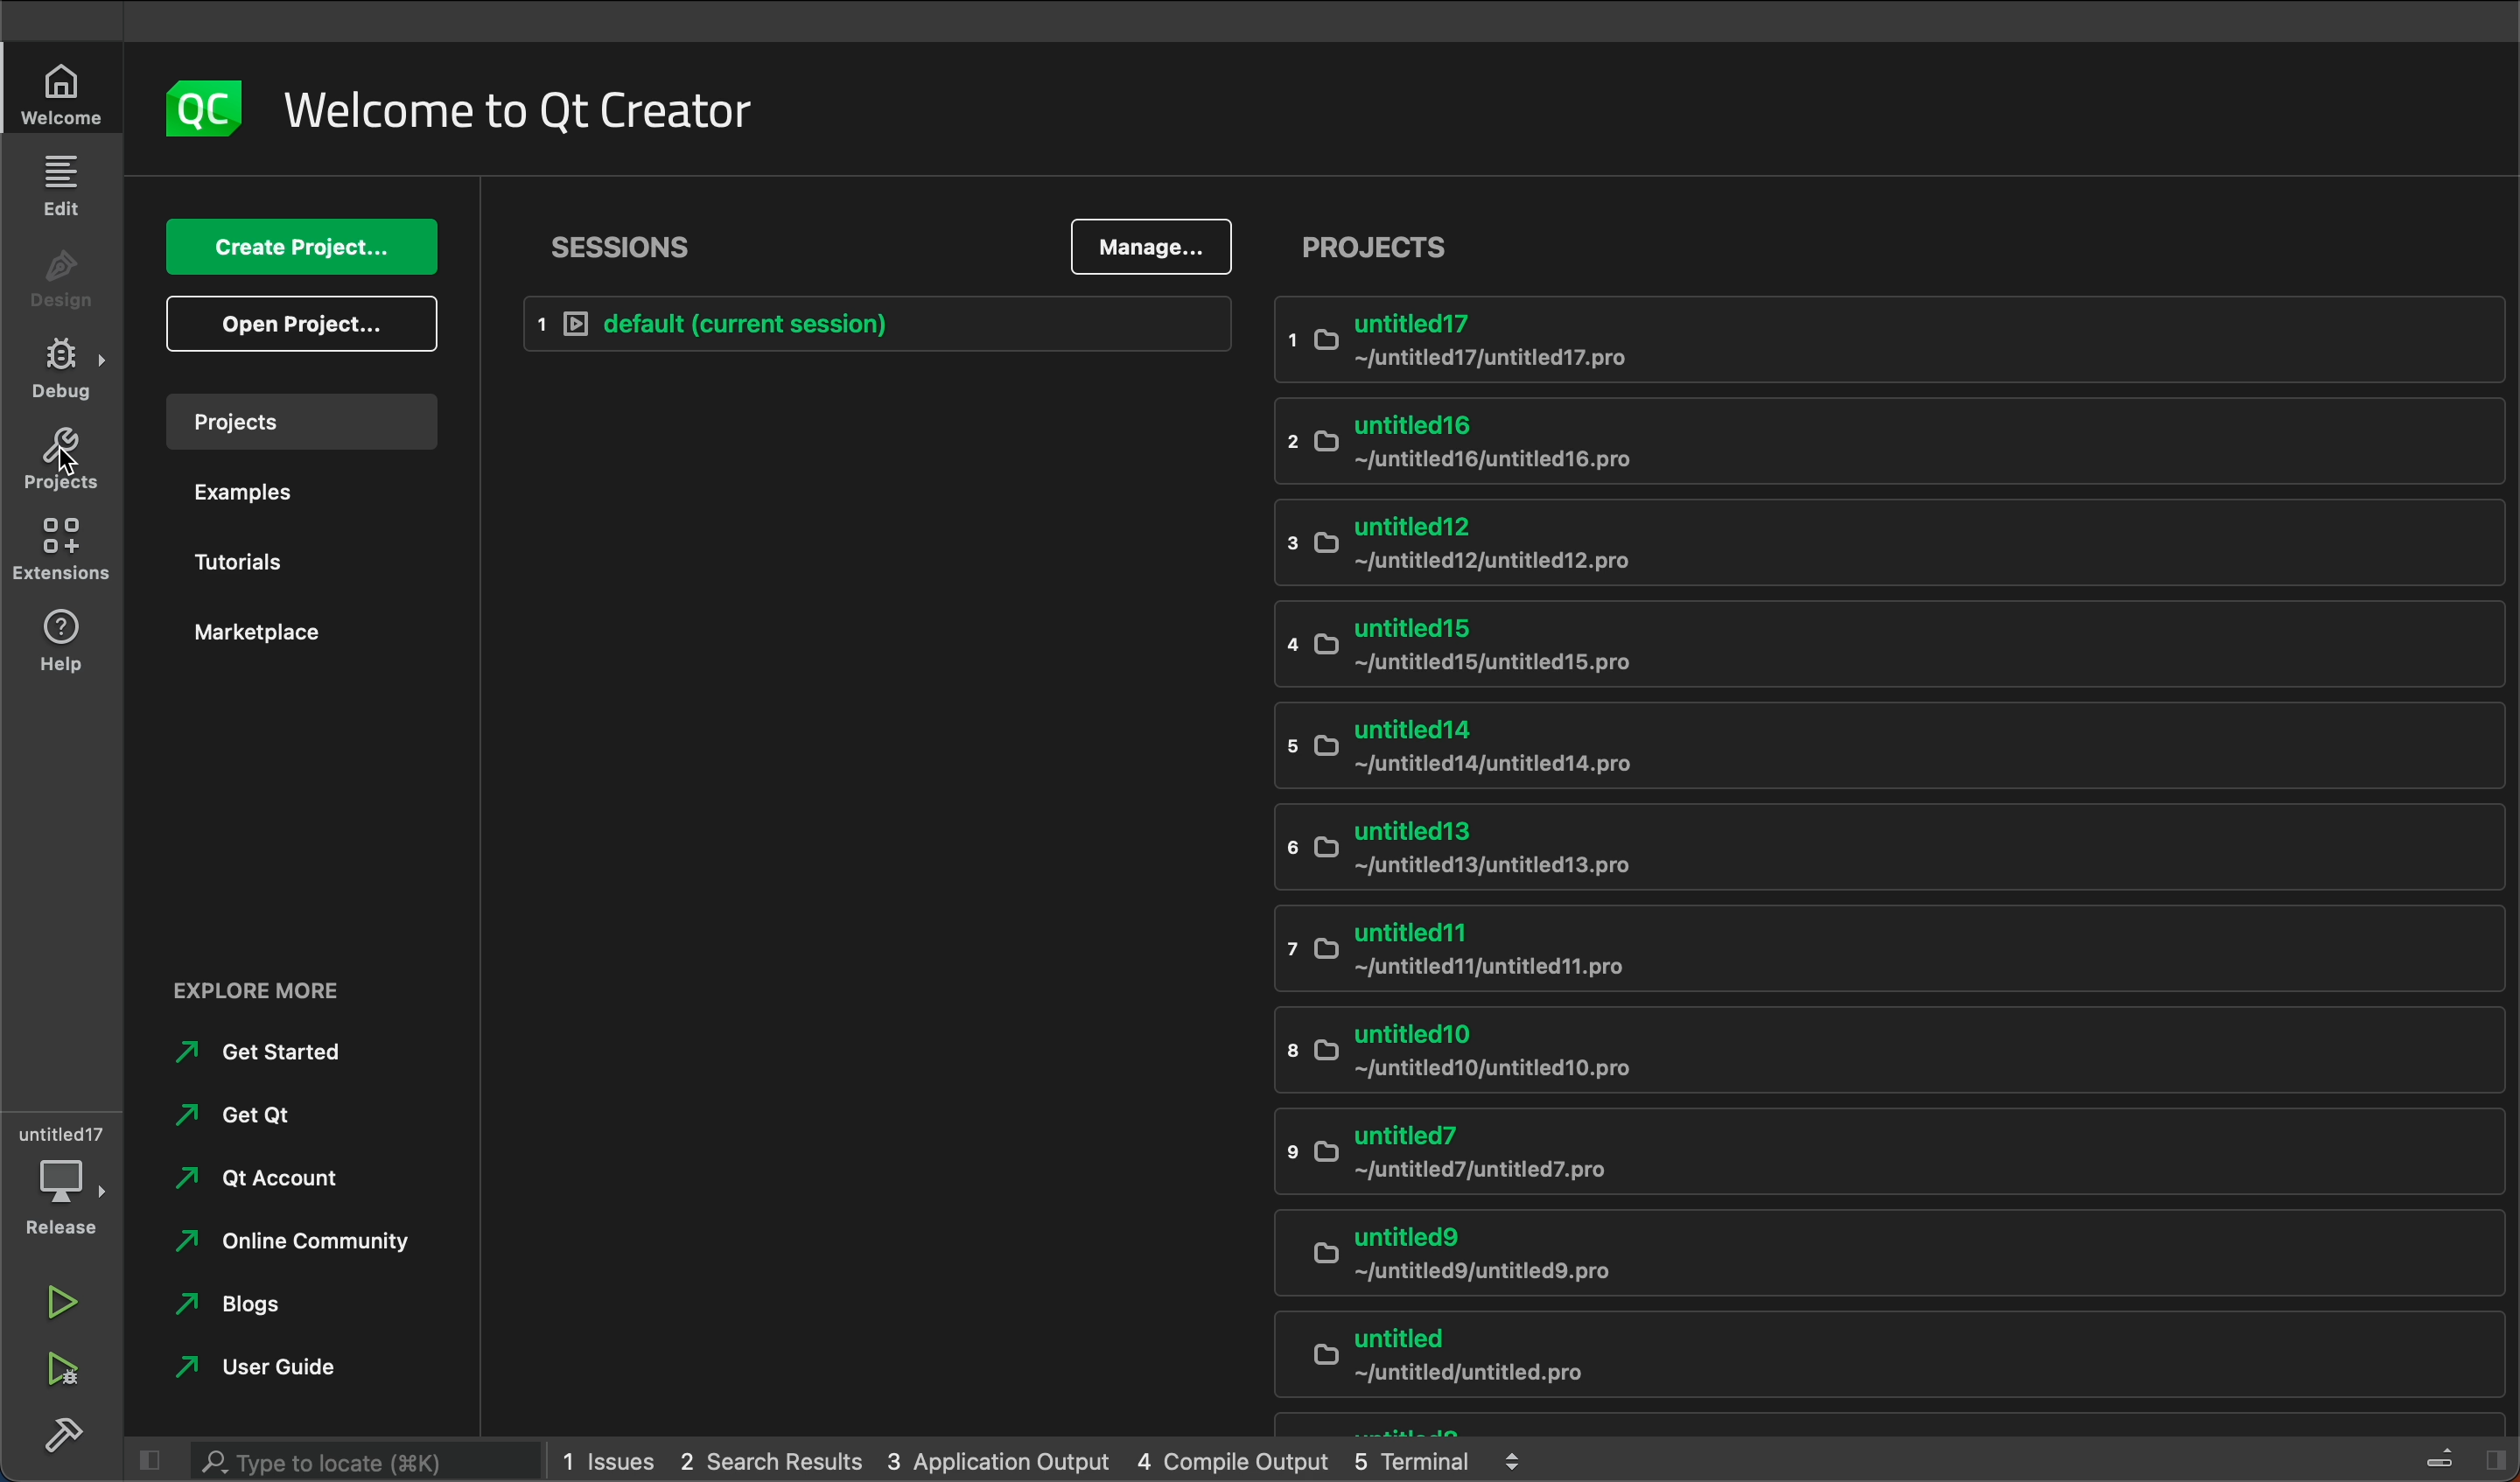 The width and height of the screenshot is (2520, 1482). Describe the element at coordinates (1042, 1462) in the screenshot. I see `logs` at that location.